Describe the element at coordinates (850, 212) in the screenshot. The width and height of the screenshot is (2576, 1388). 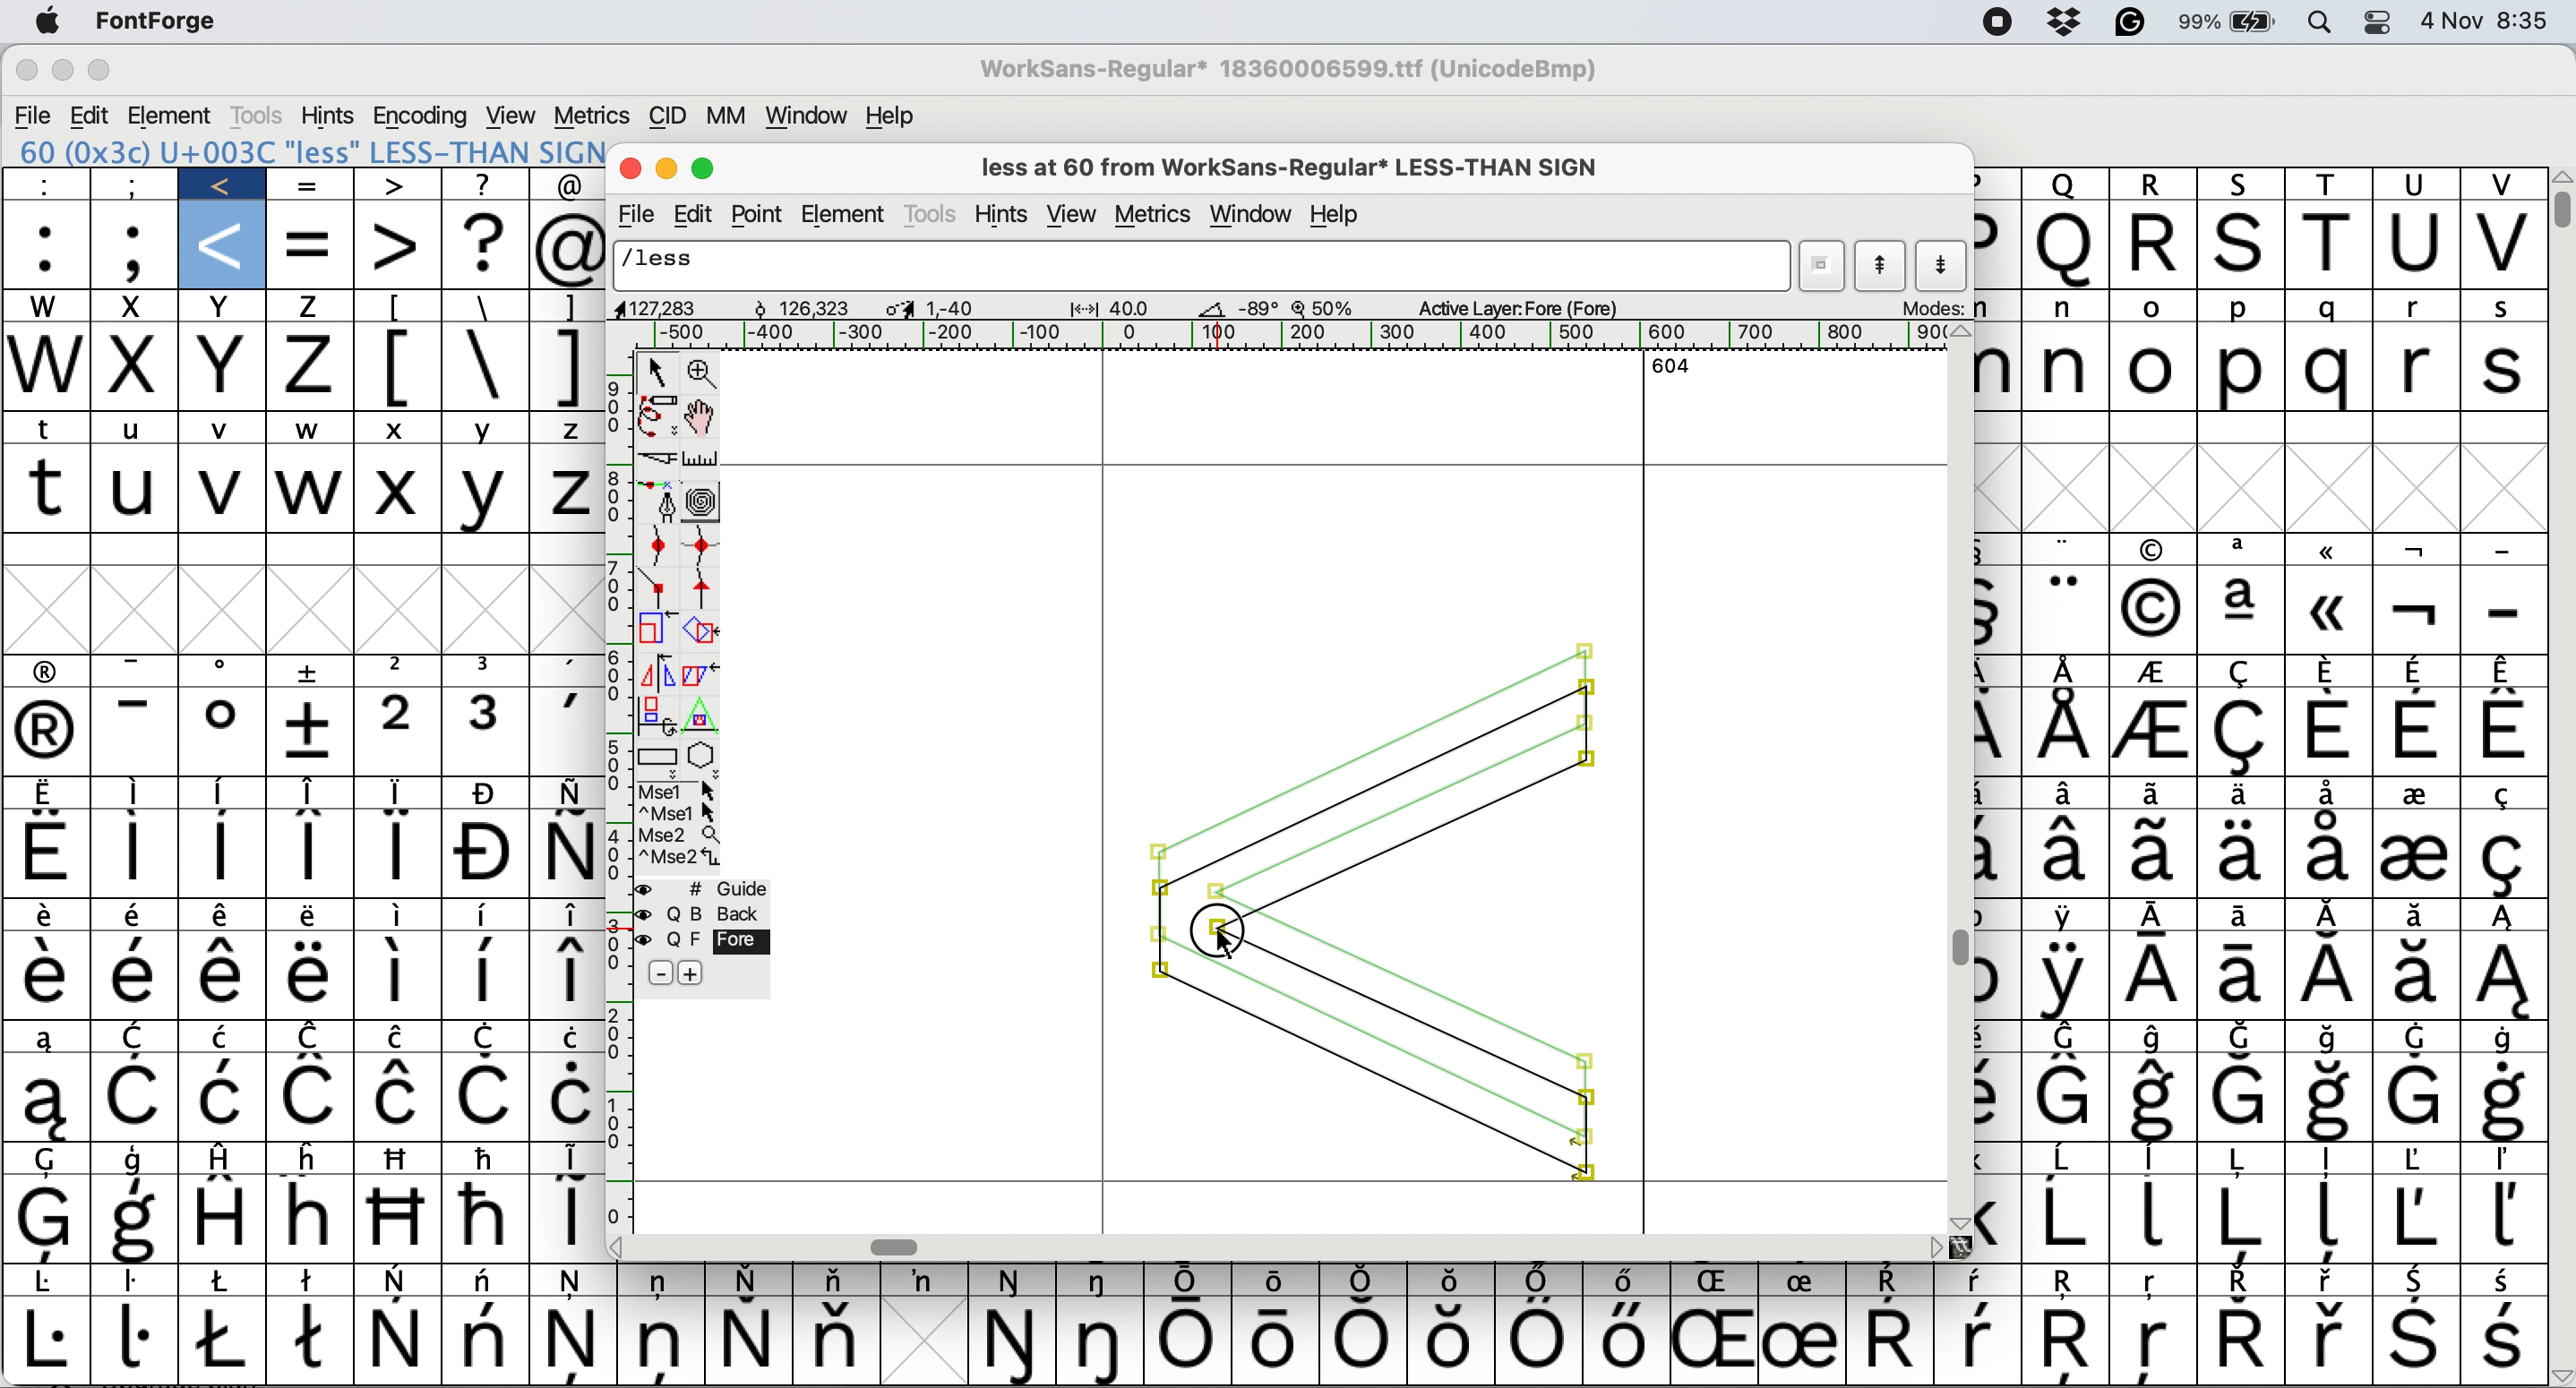
I see `element` at that location.